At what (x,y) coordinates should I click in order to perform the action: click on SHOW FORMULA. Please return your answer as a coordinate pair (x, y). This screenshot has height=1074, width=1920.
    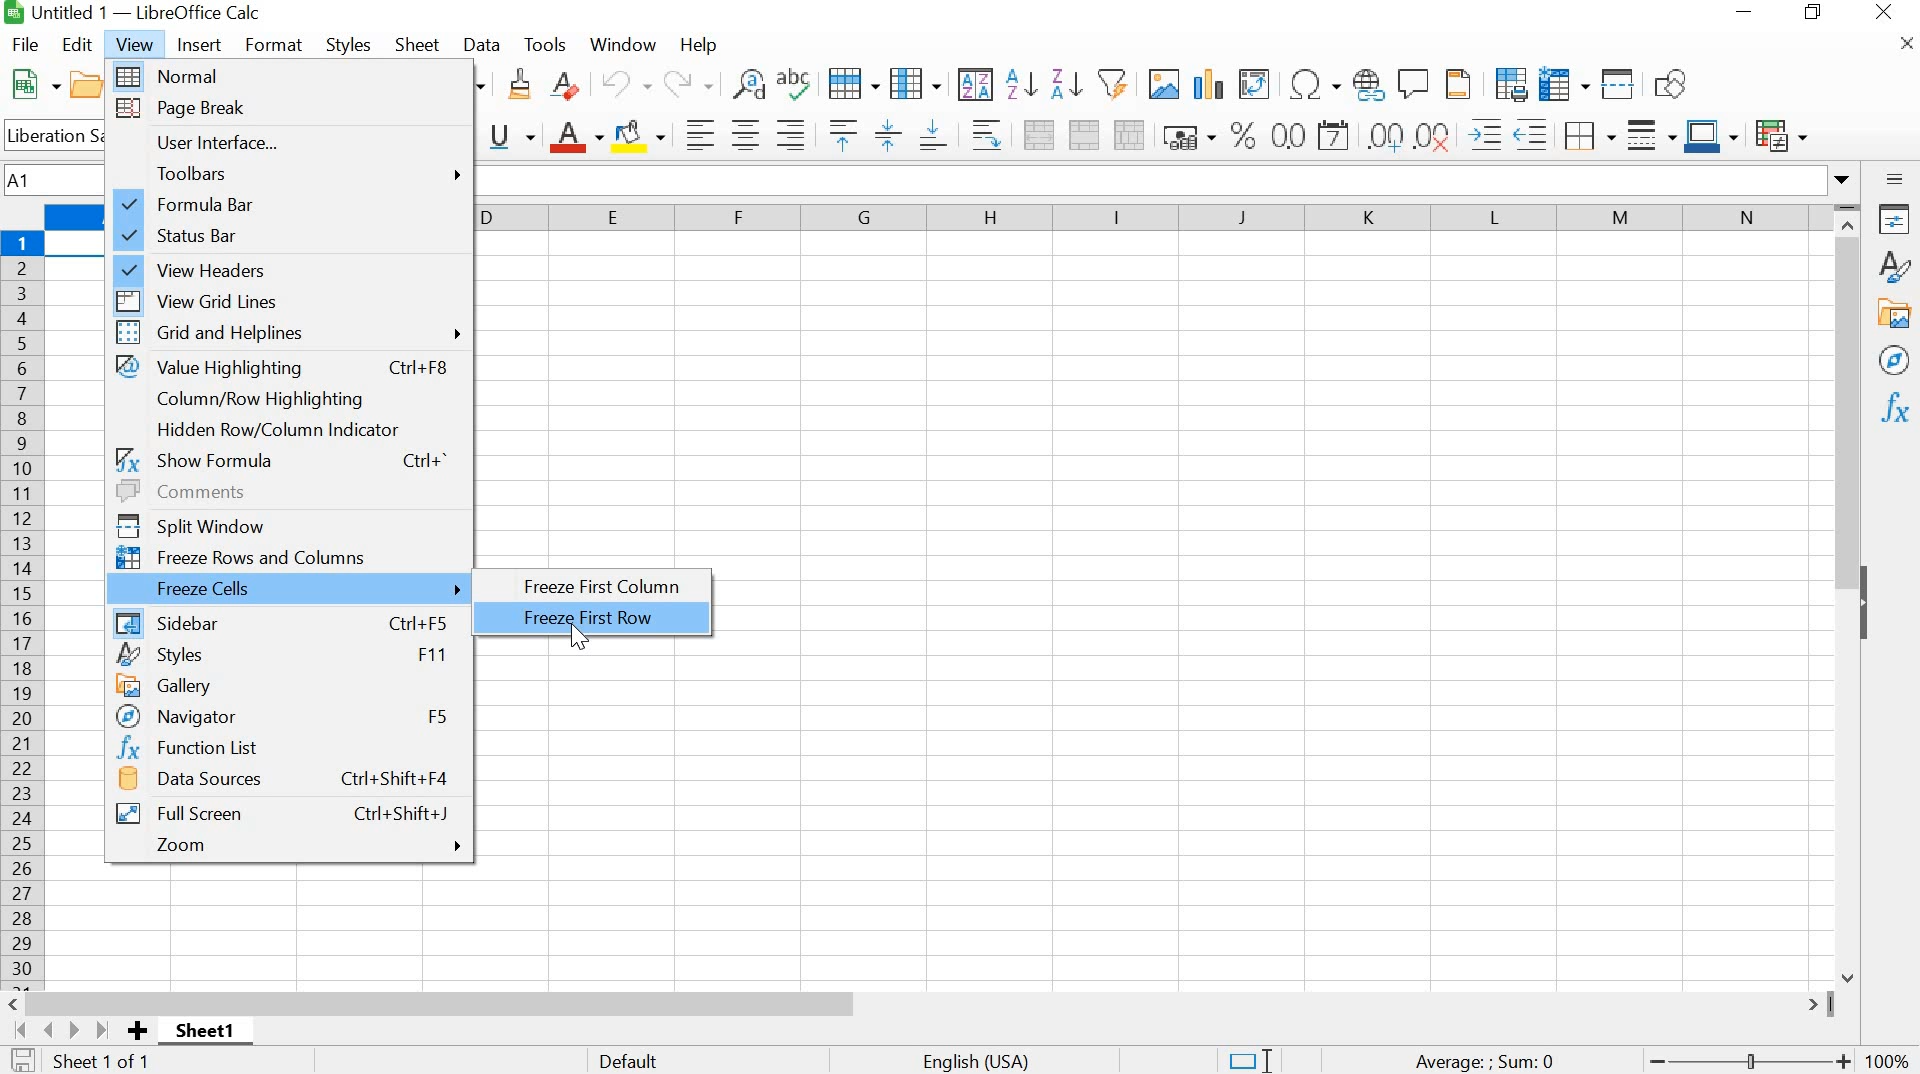
    Looking at the image, I should click on (282, 458).